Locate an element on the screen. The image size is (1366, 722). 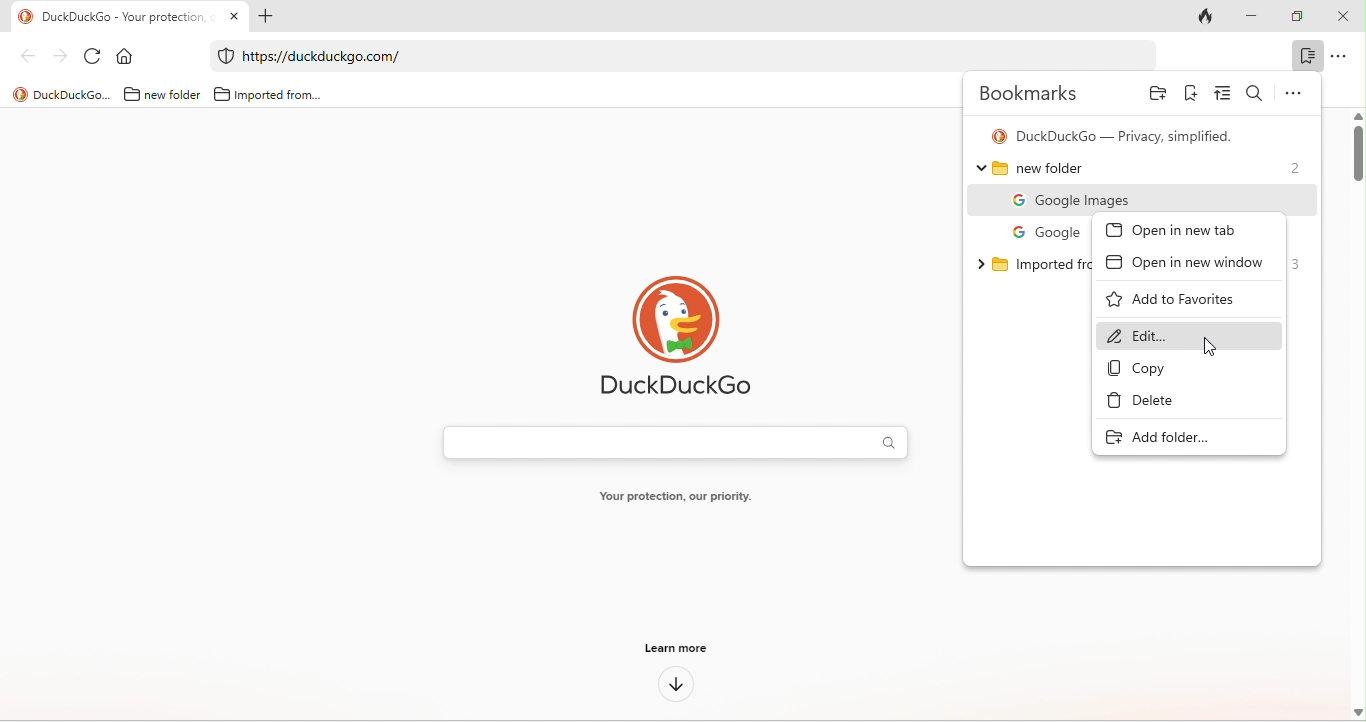
cursor is located at coordinates (1295, 210).